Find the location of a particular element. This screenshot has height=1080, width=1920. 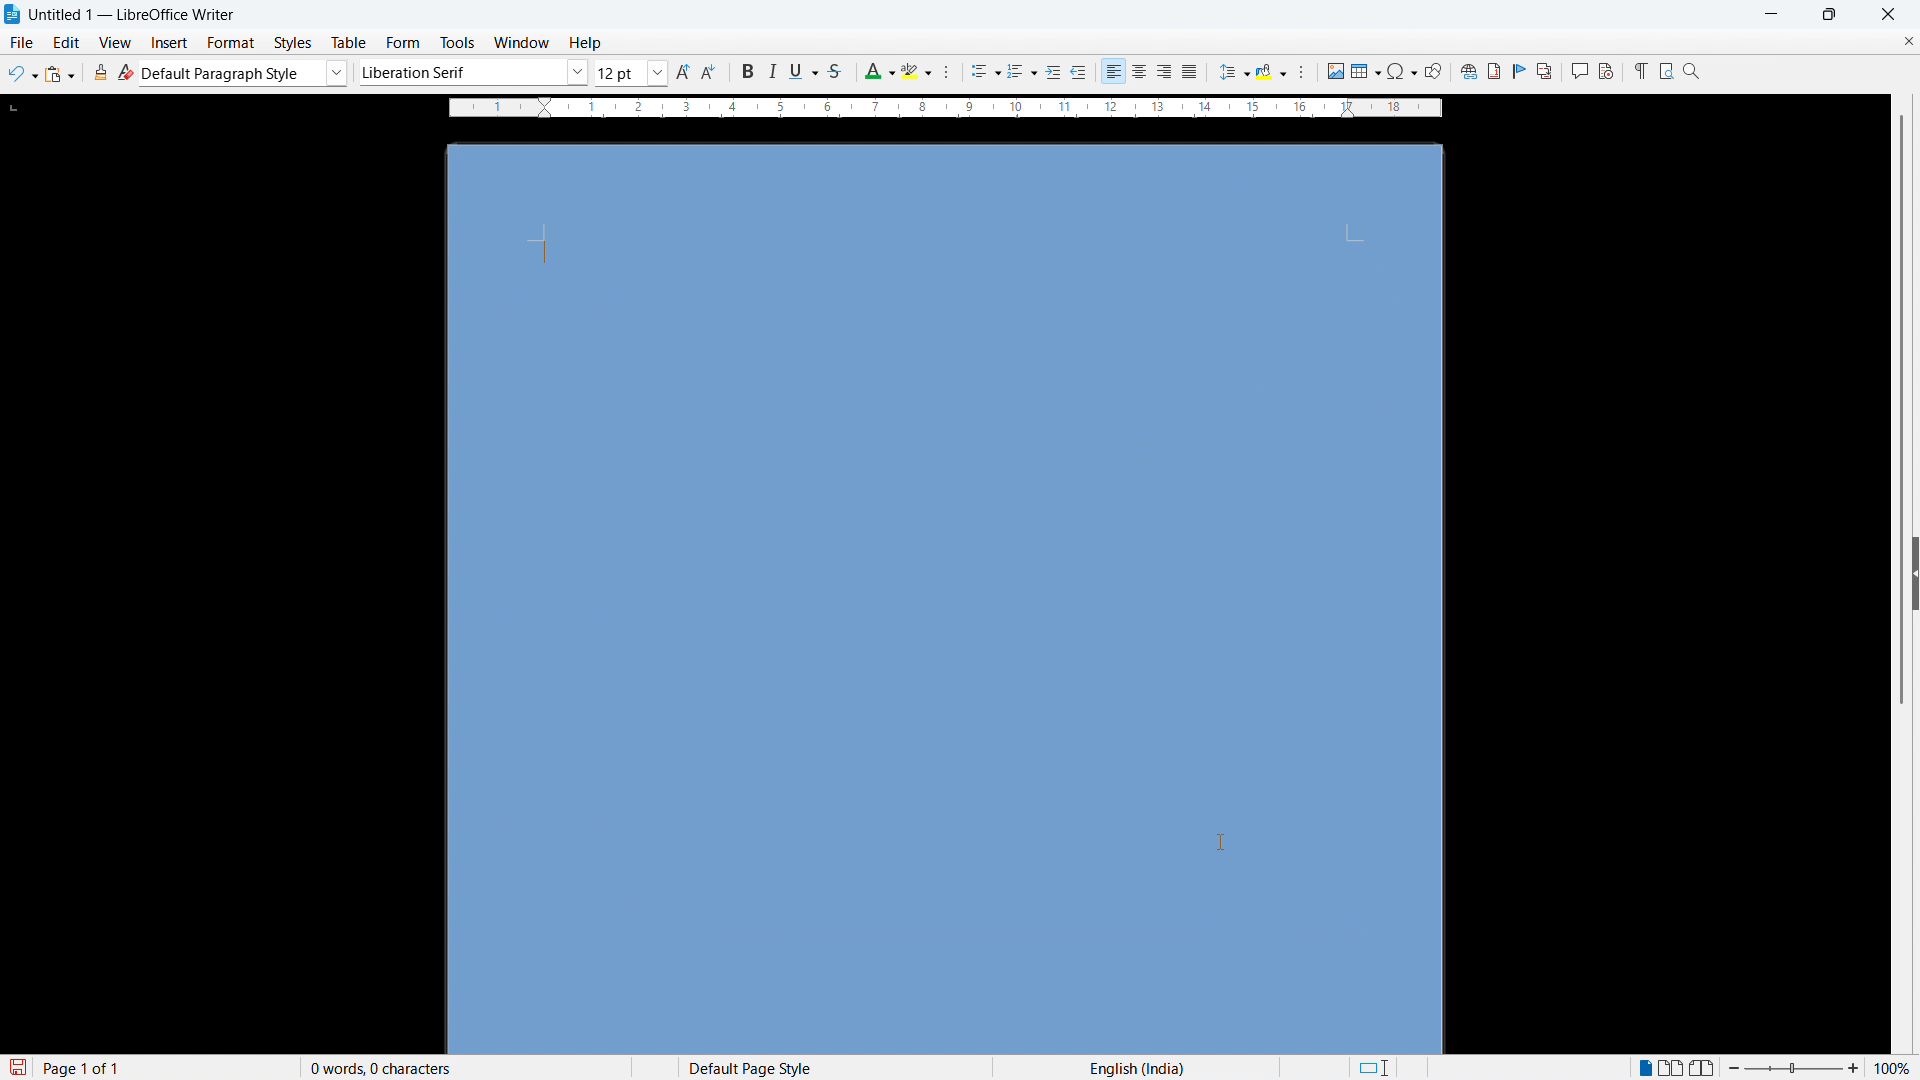

form  is located at coordinates (403, 43).